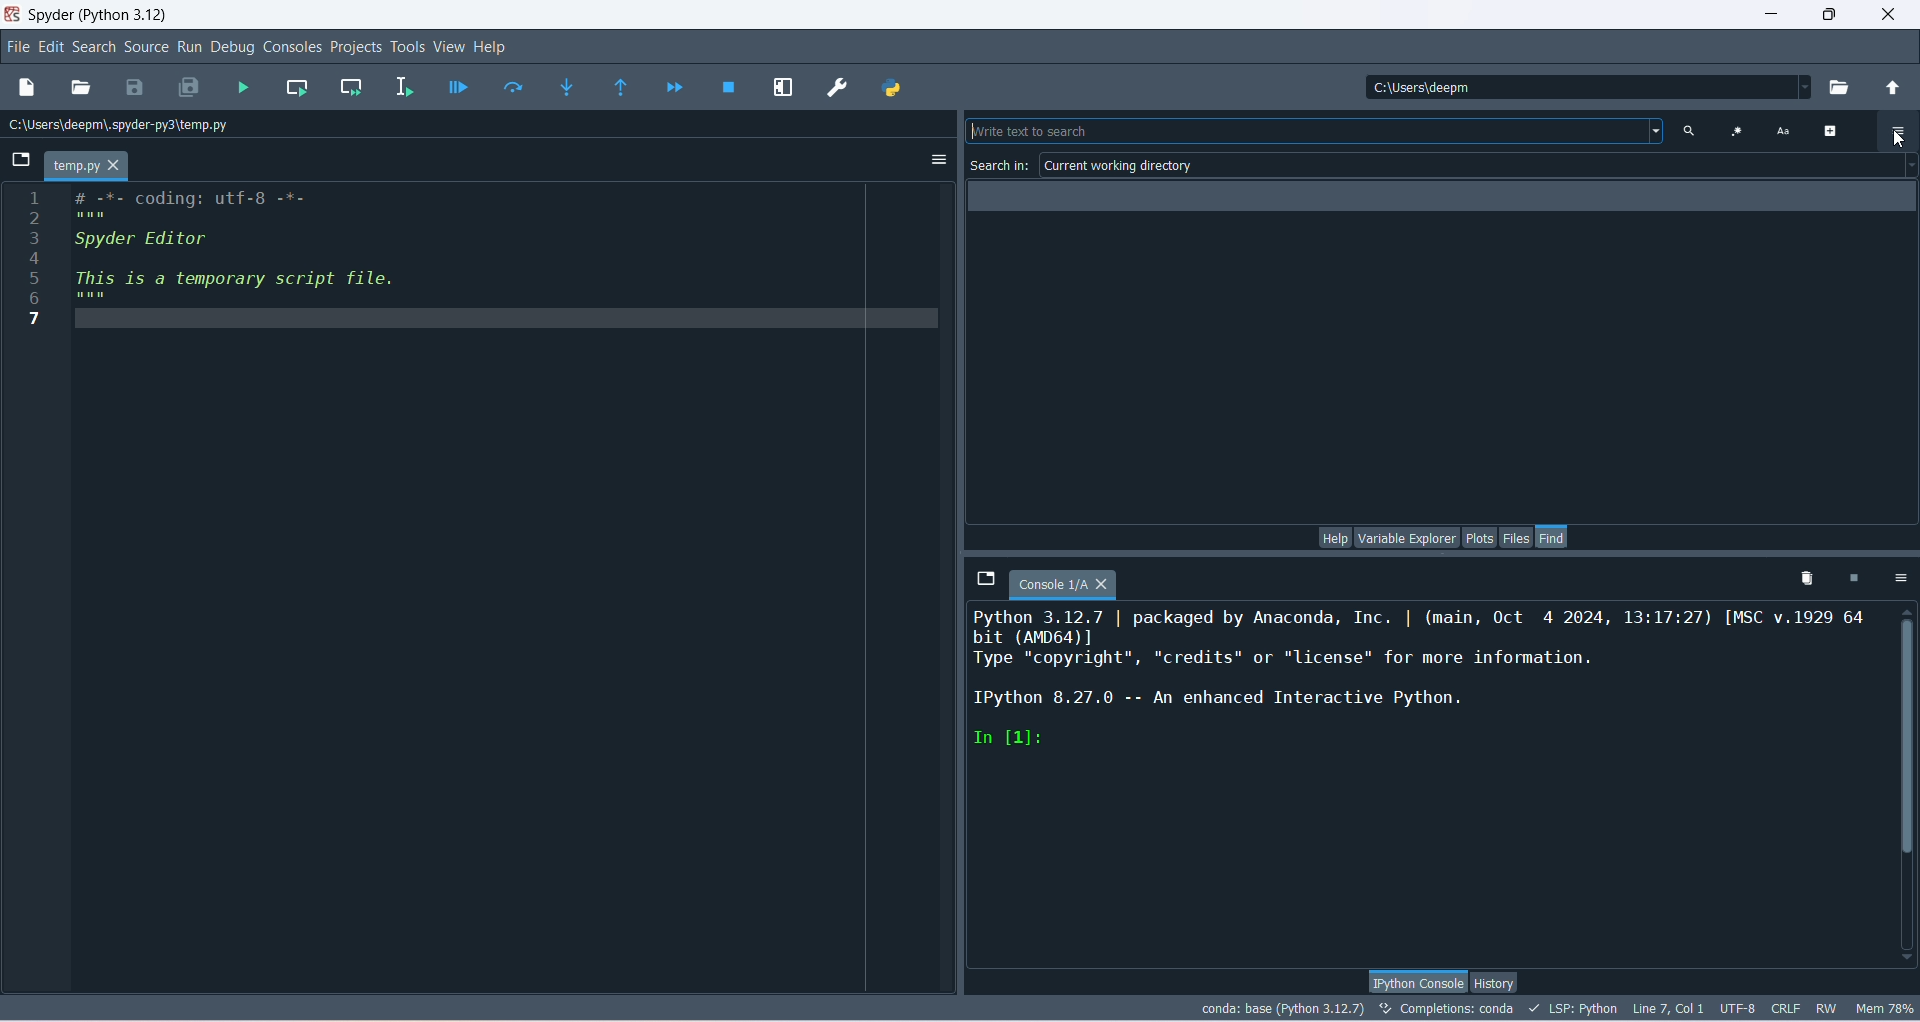 This screenshot has width=1920, height=1022. Describe the element at coordinates (621, 88) in the screenshot. I see `run until the current function returns` at that location.